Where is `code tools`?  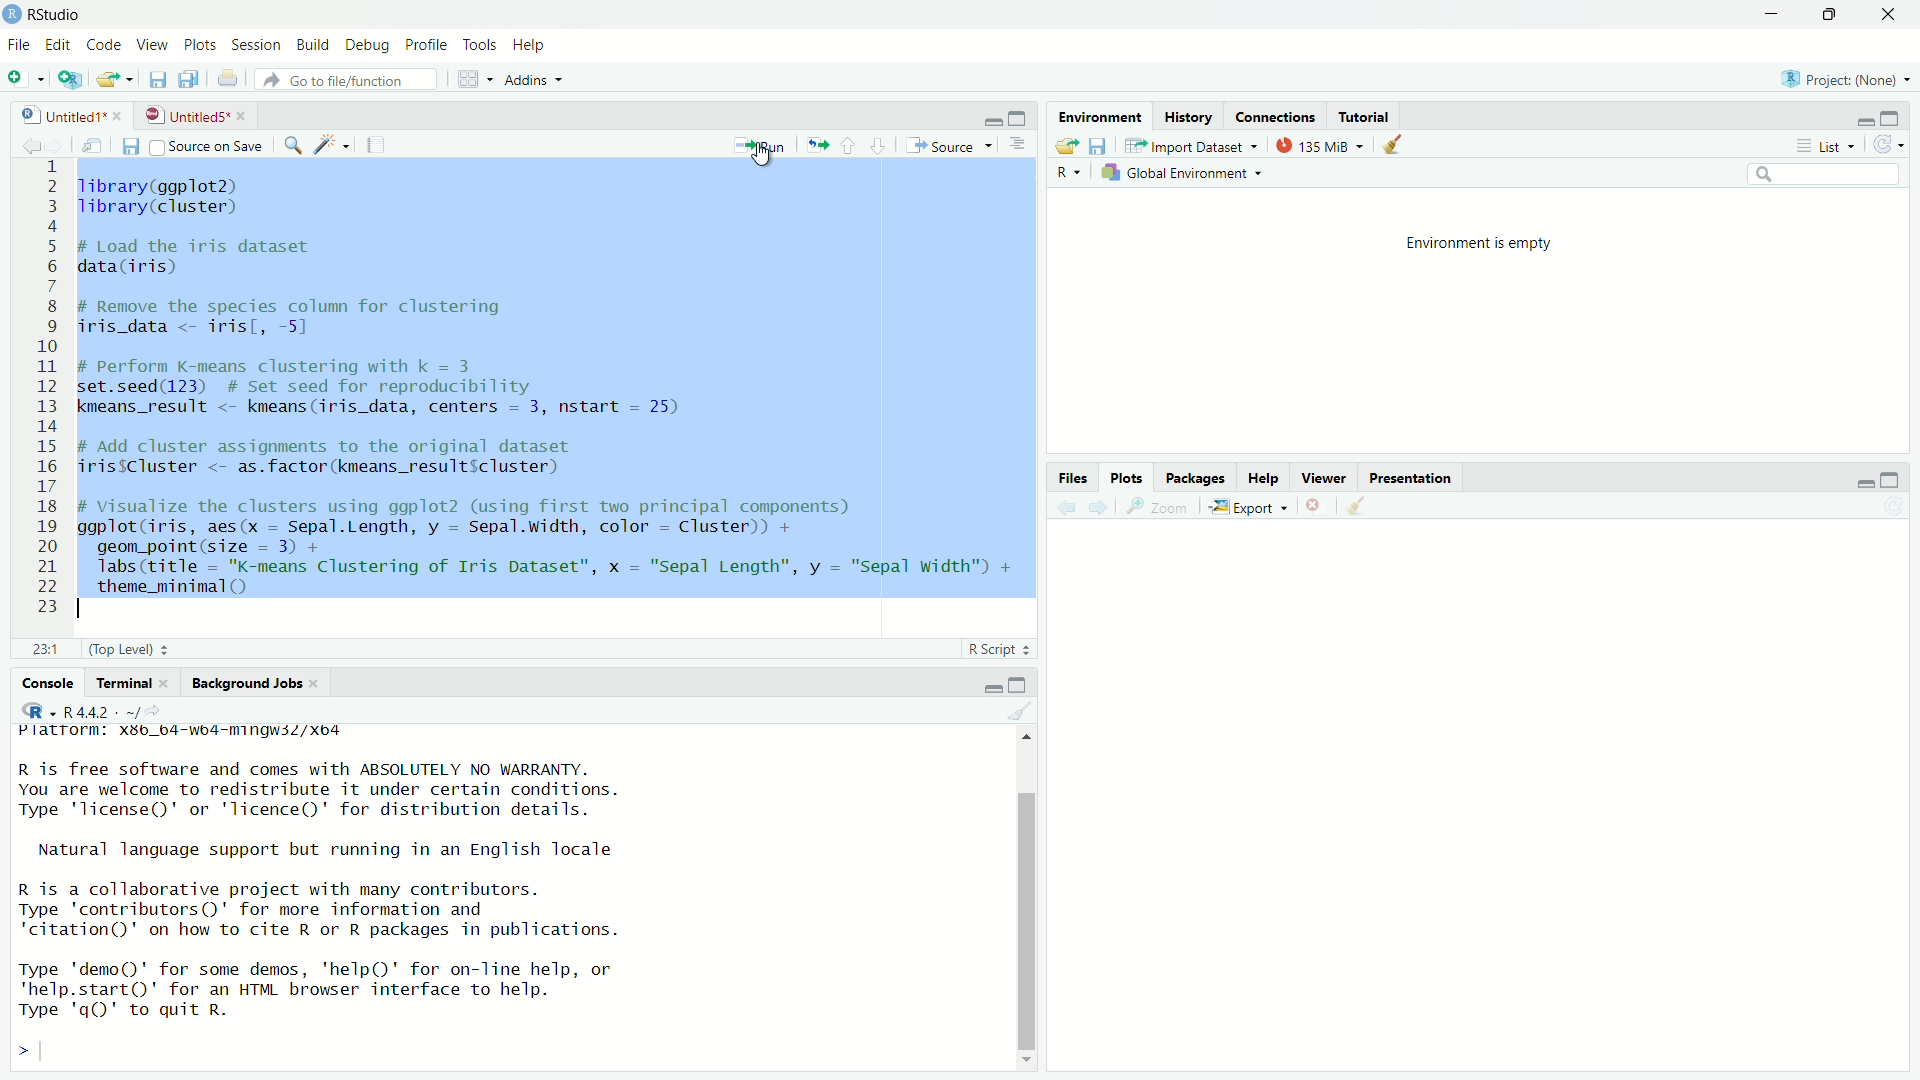
code tools is located at coordinates (330, 145).